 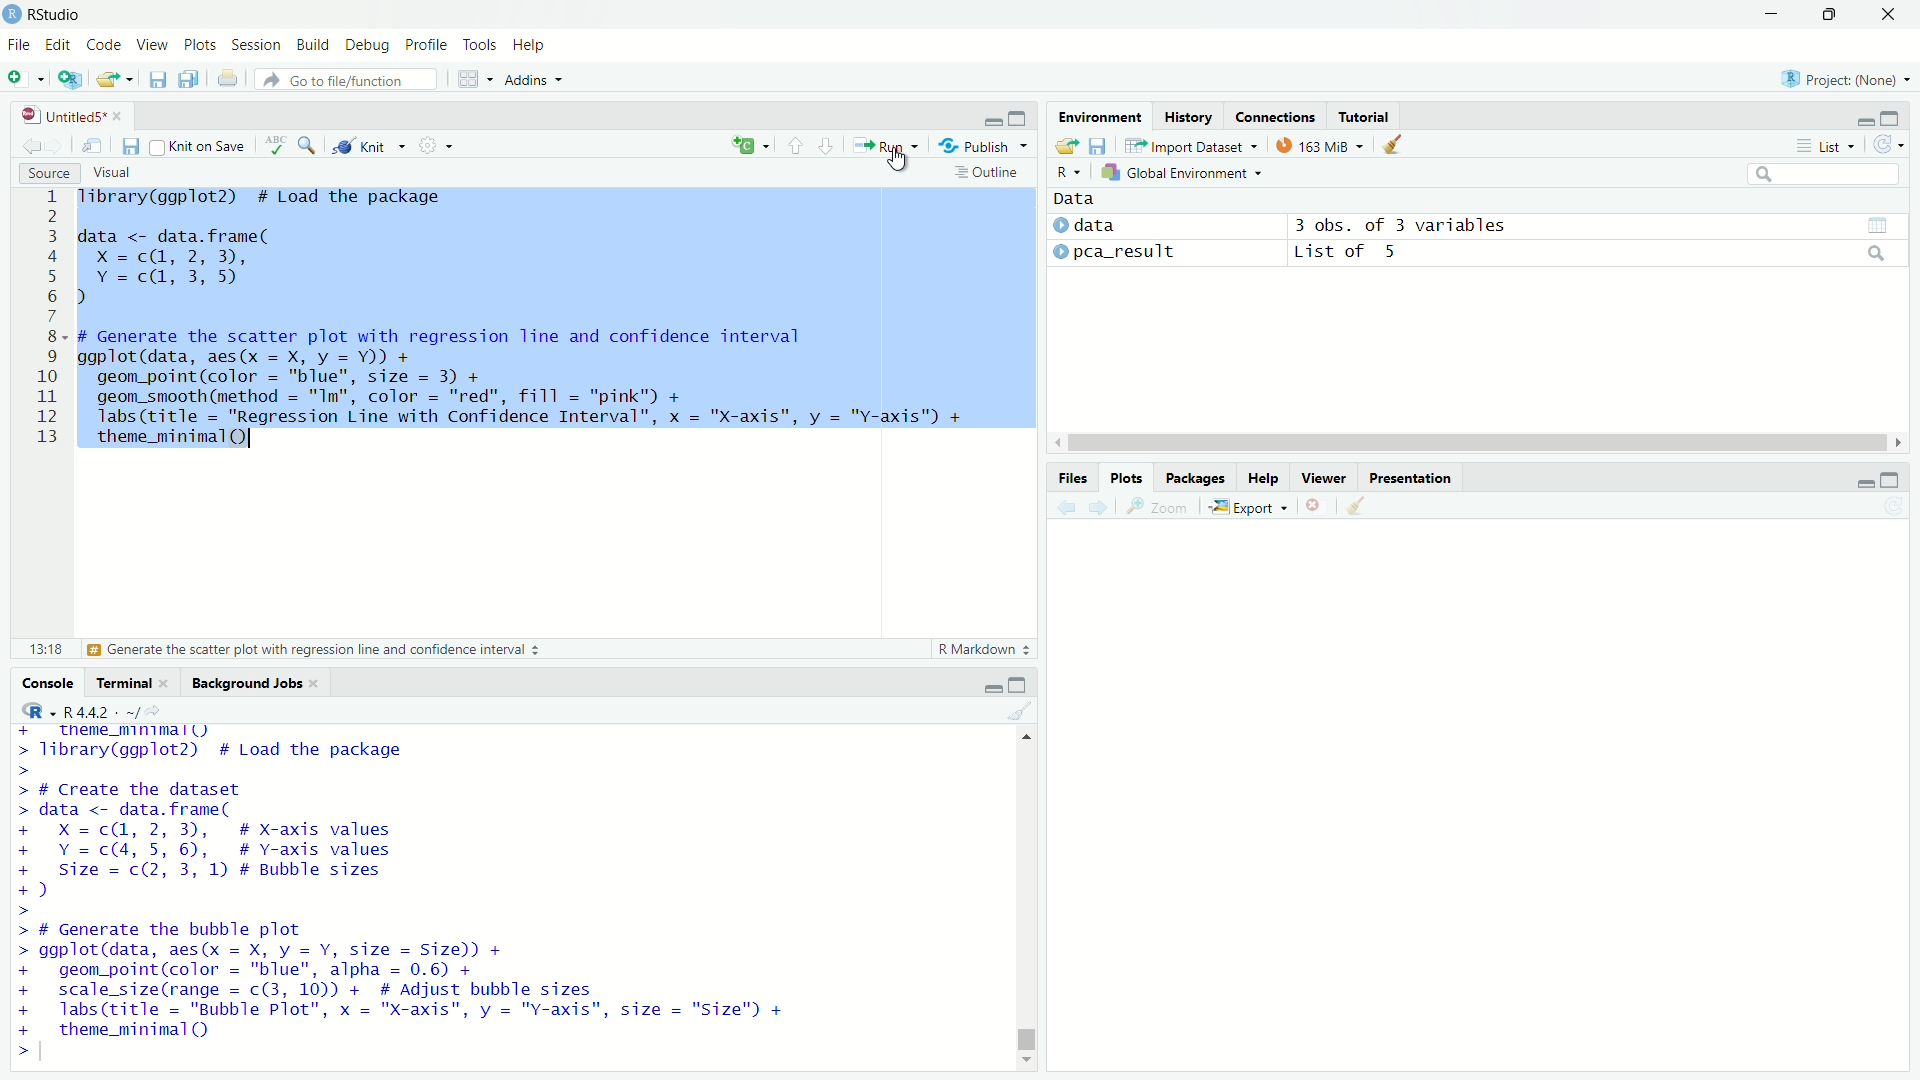 I want to click on Open an existing file, so click(x=102, y=79).